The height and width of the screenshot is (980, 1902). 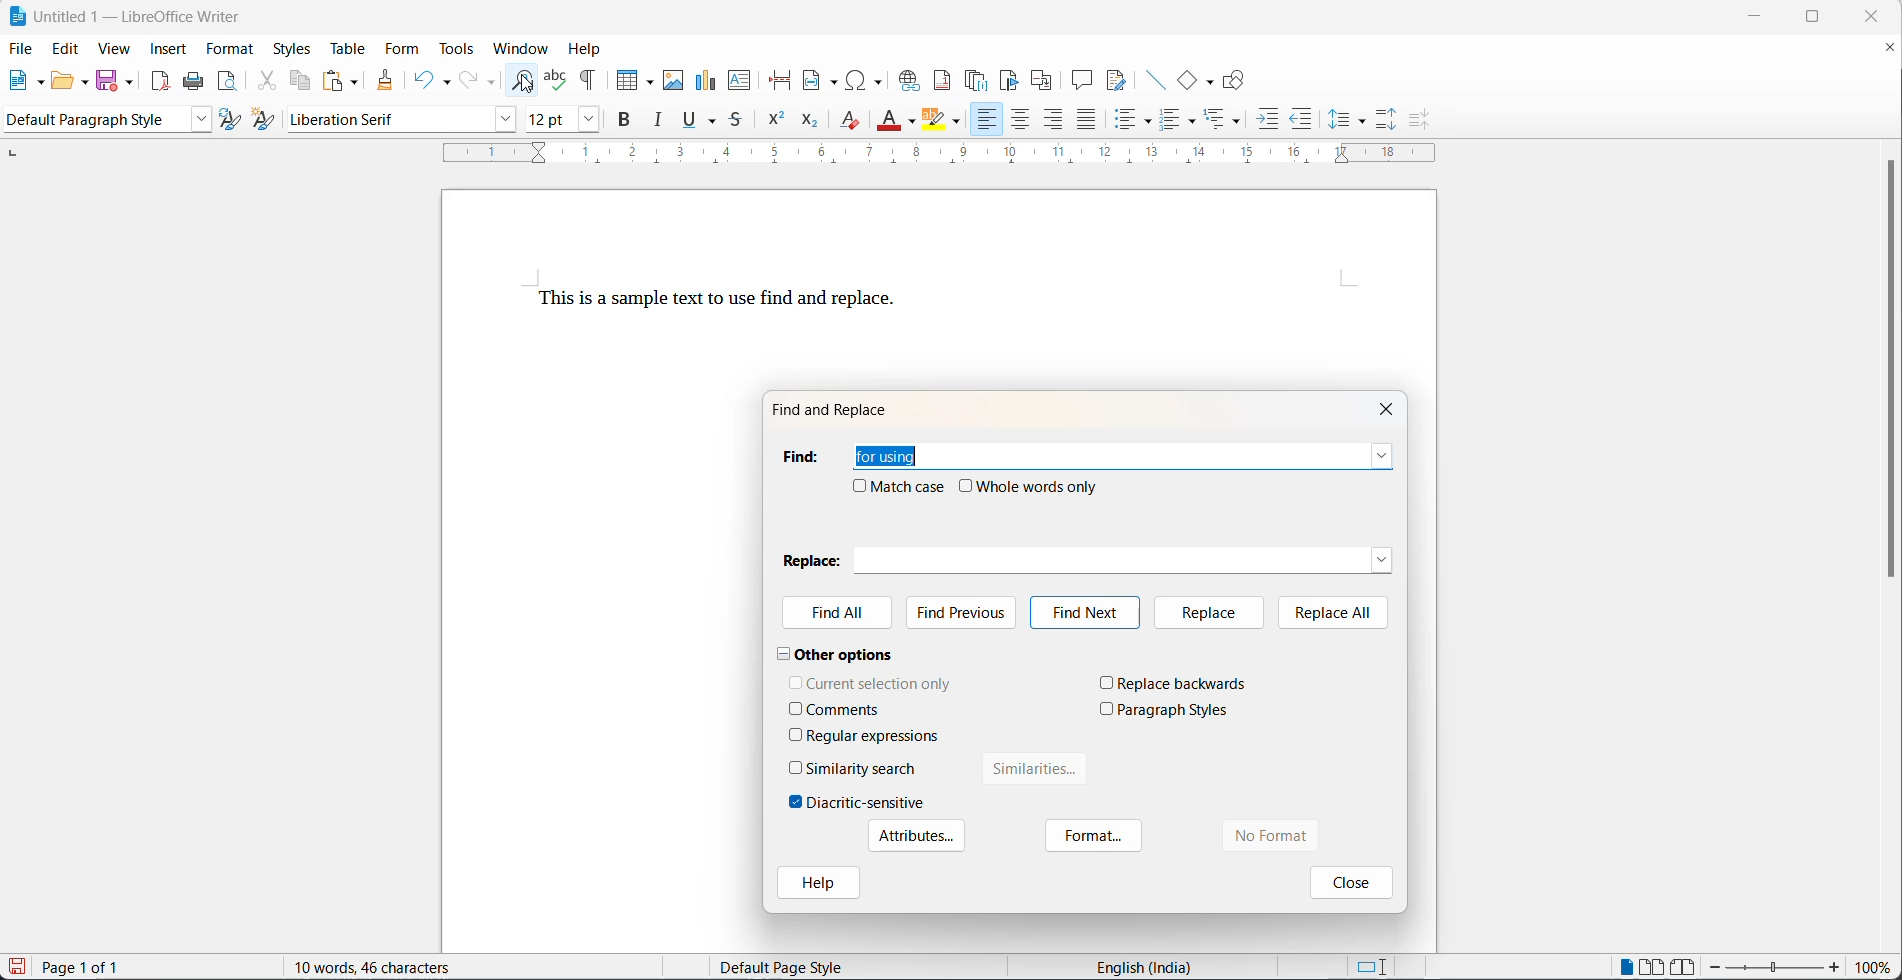 I want to click on find previous, so click(x=966, y=610).